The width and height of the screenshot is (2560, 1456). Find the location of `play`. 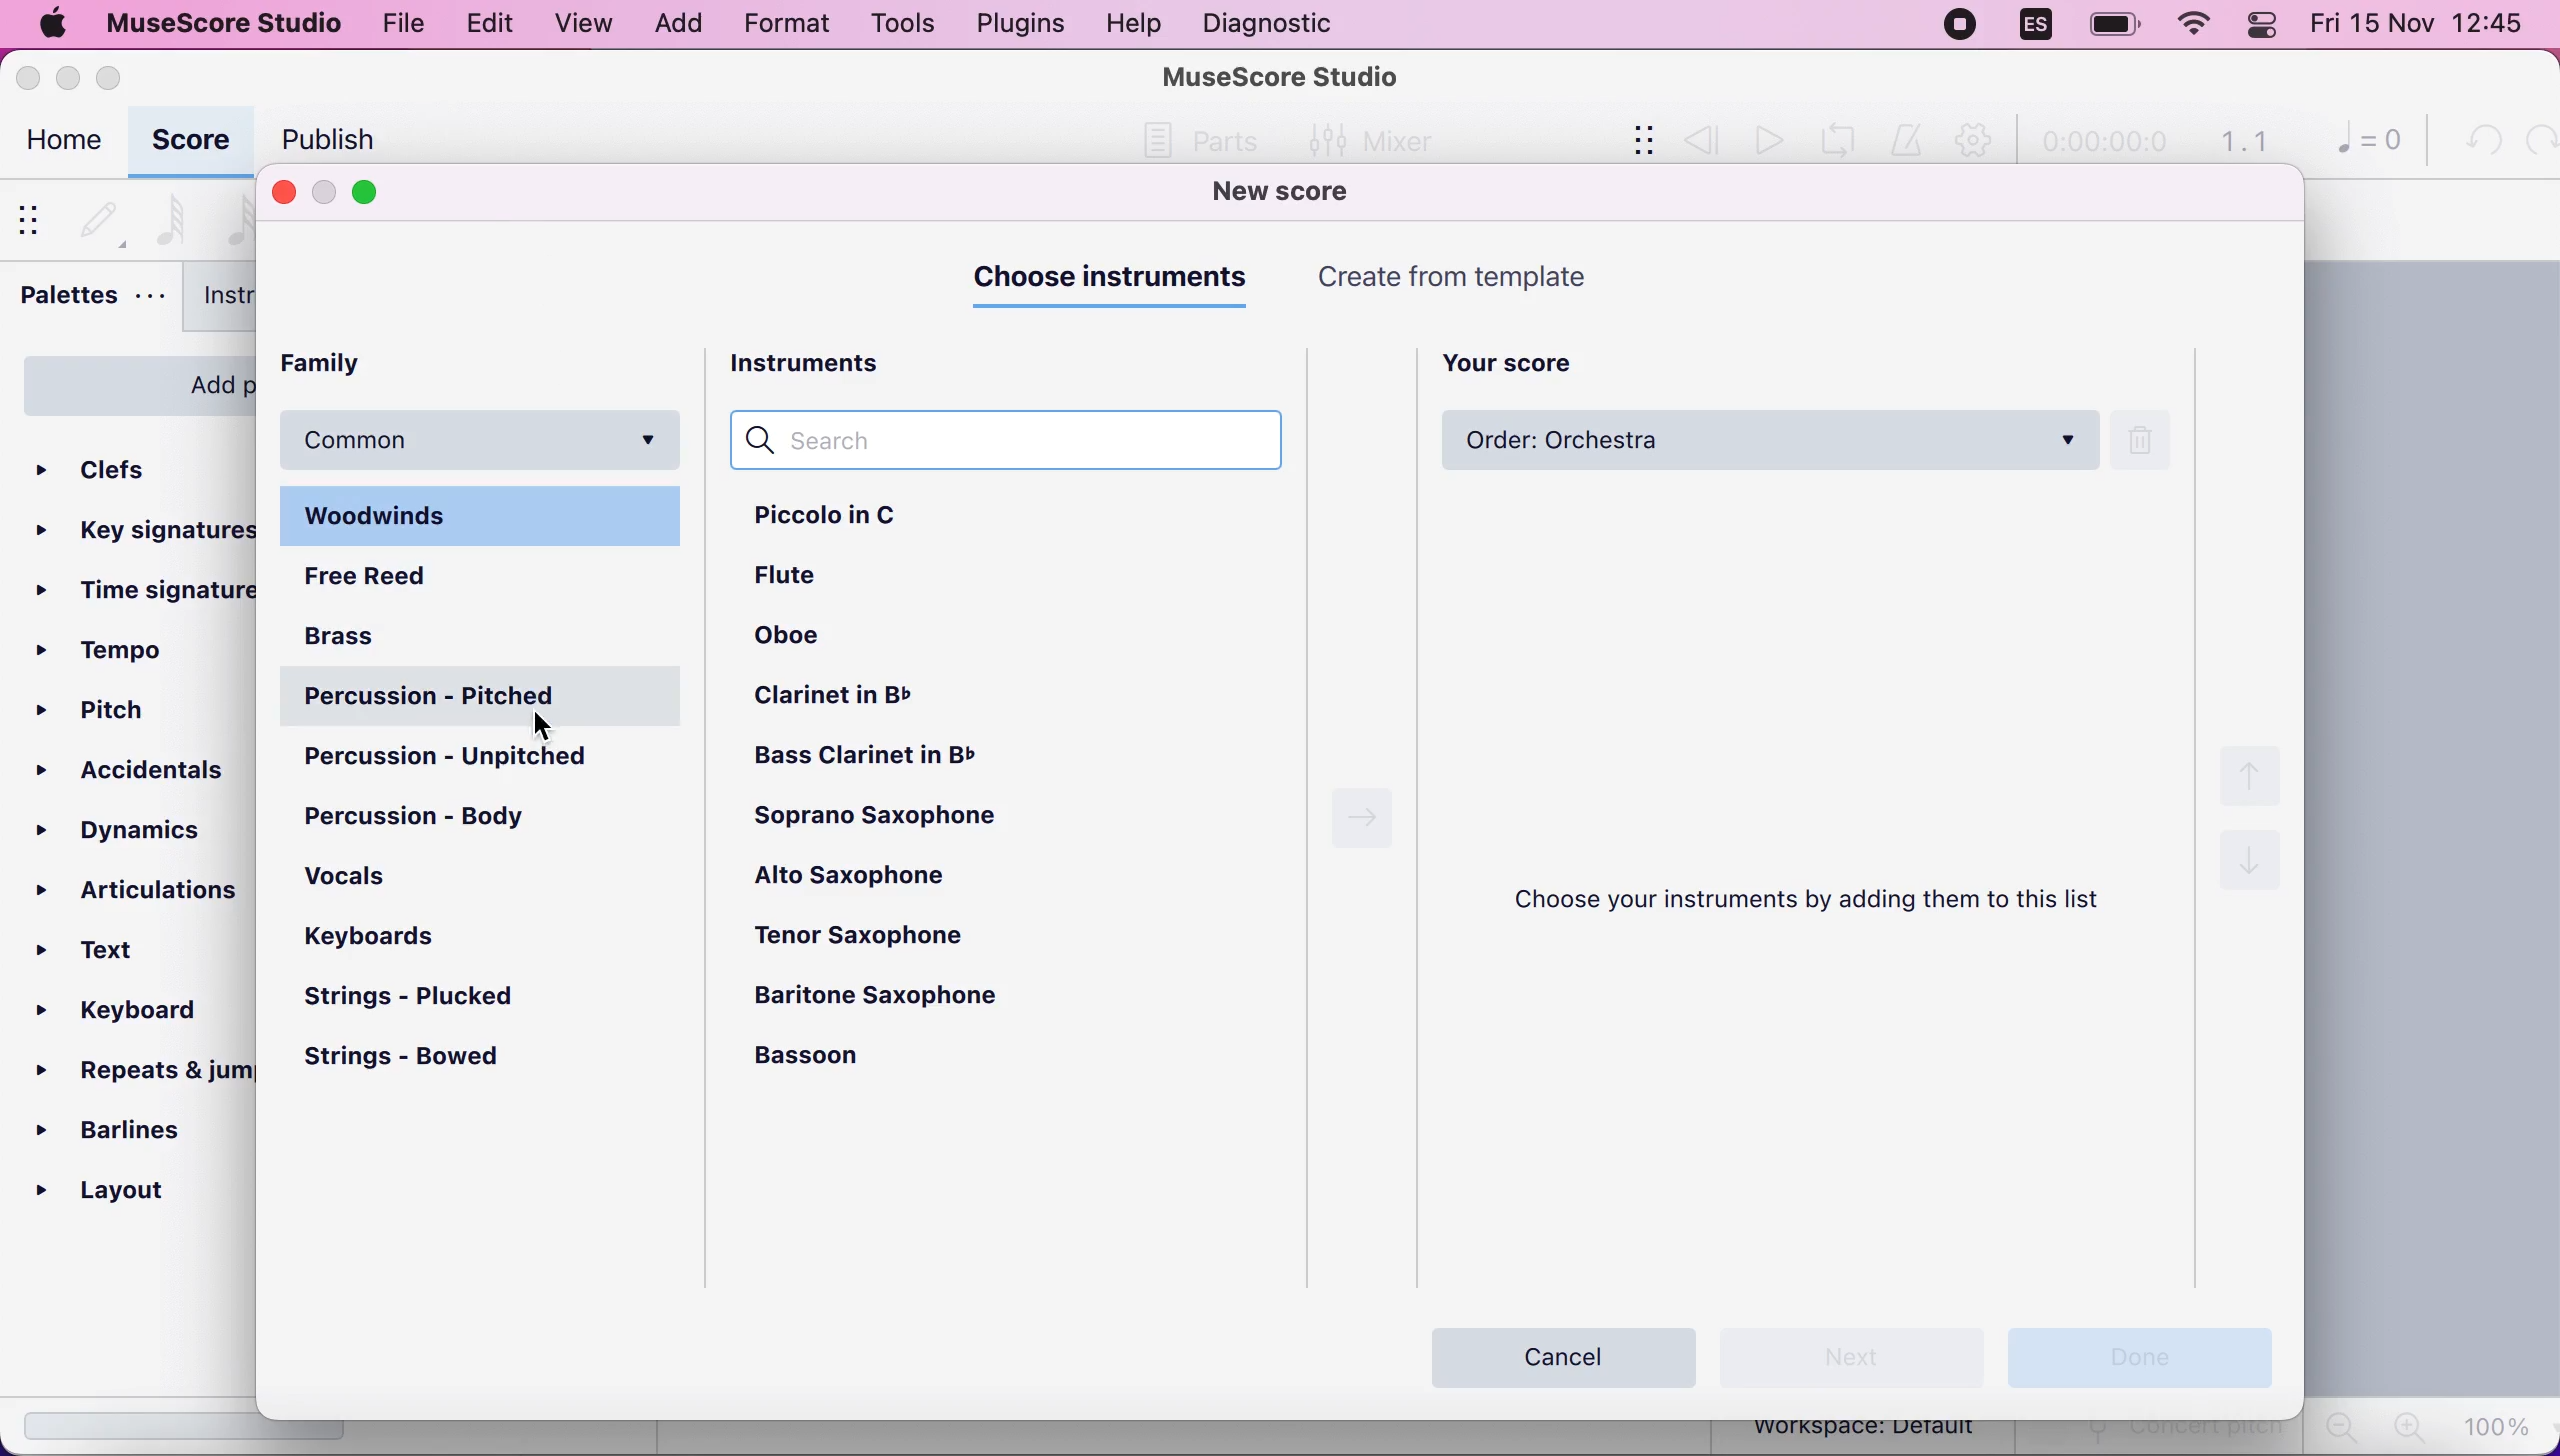

play is located at coordinates (1766, 140).